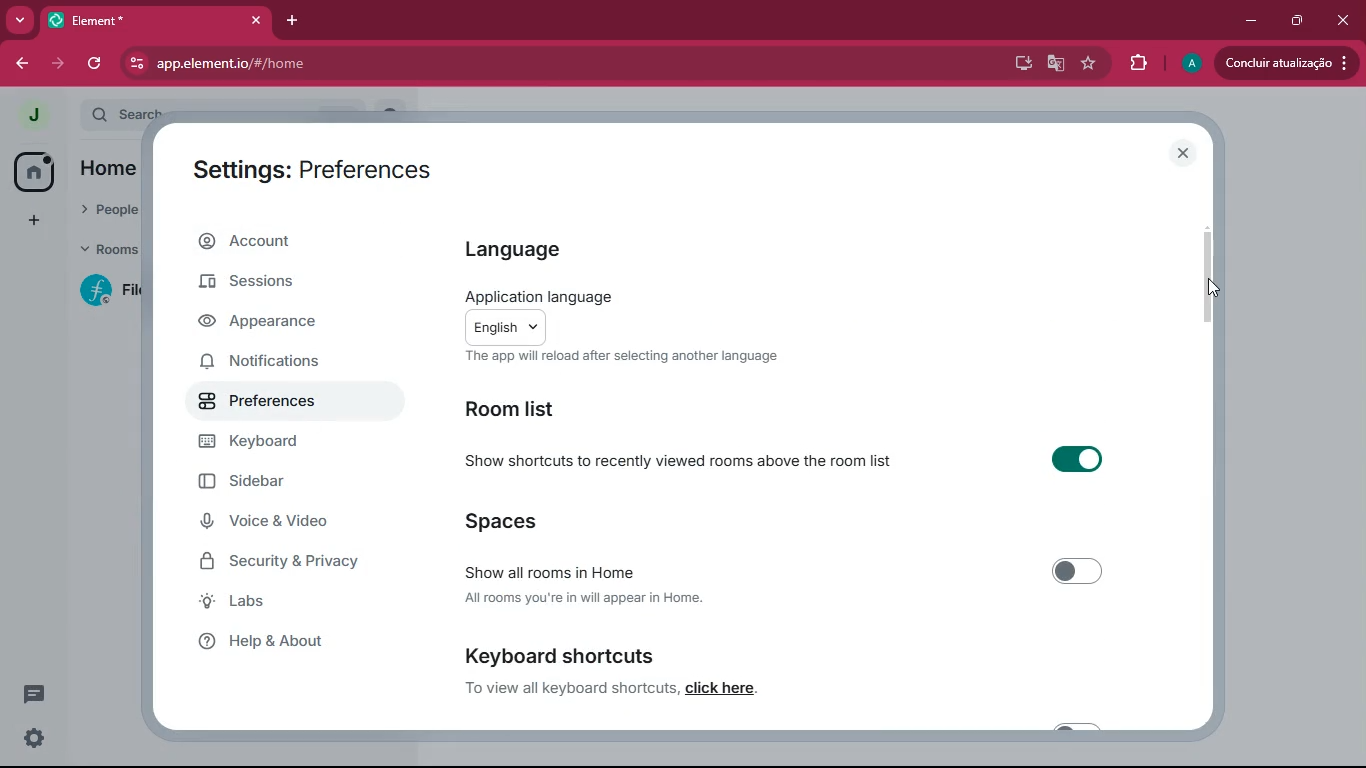 This screenshot has width=1366, height=768. What do you see at coordinates (1189, 61) in the screenshot?
I see `A` at bounding box center [1189, 61].